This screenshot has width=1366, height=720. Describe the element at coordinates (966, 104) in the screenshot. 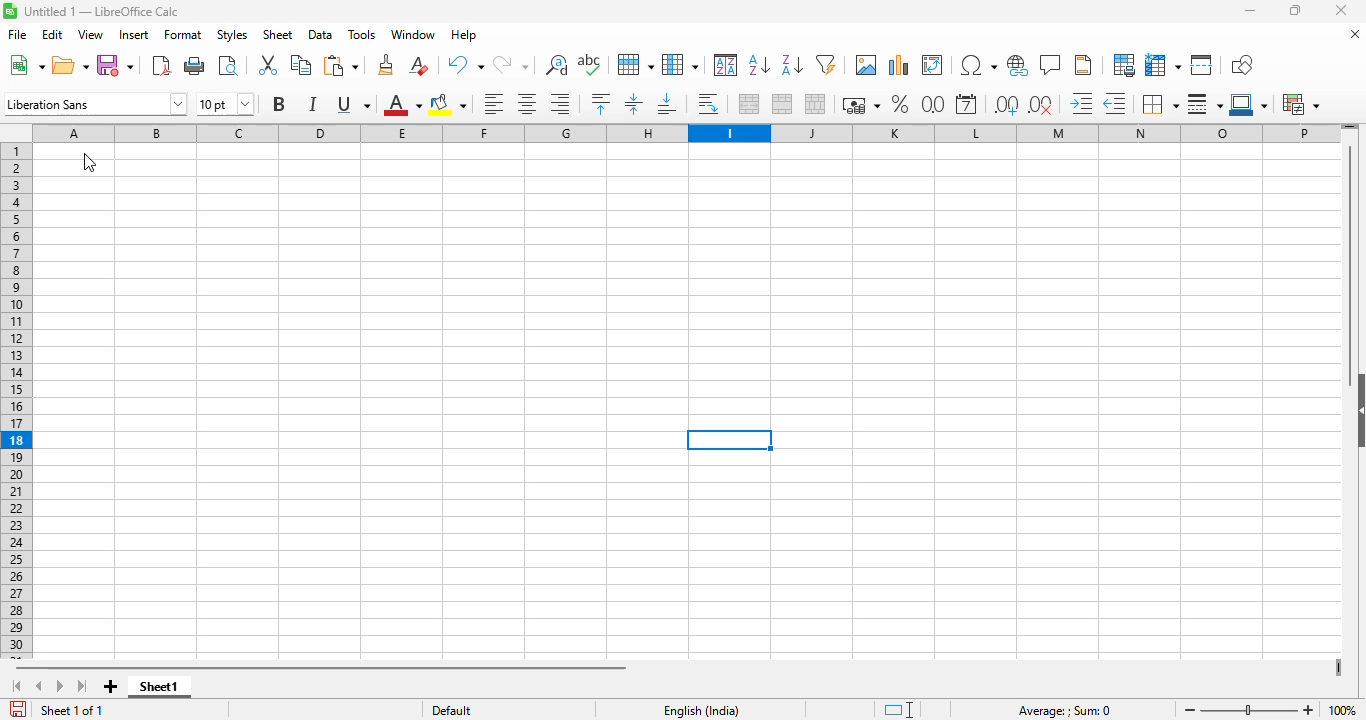

I see `format as date` at that location.